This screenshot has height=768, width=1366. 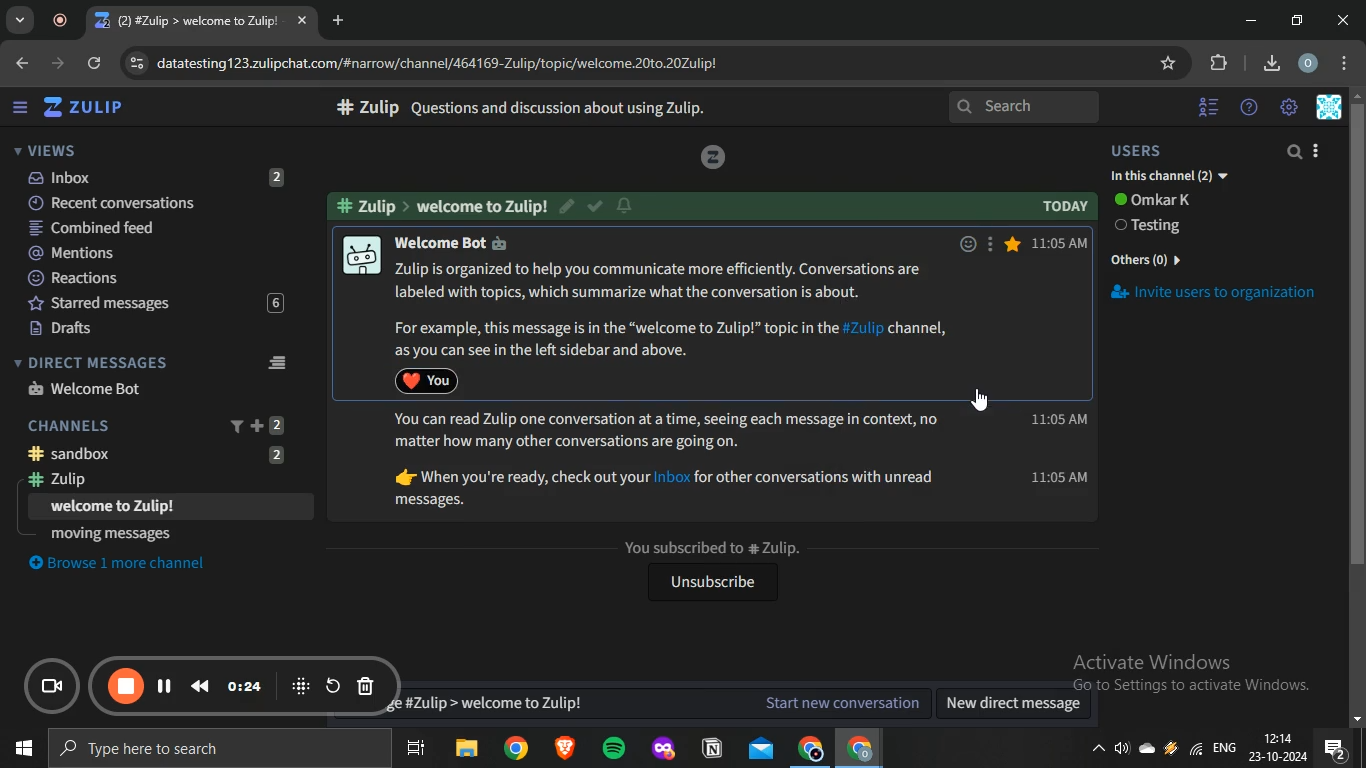 What do you see at coordinates (155, 254) in the screenshot?
I see `mentions` at bounding box center [155, 254].